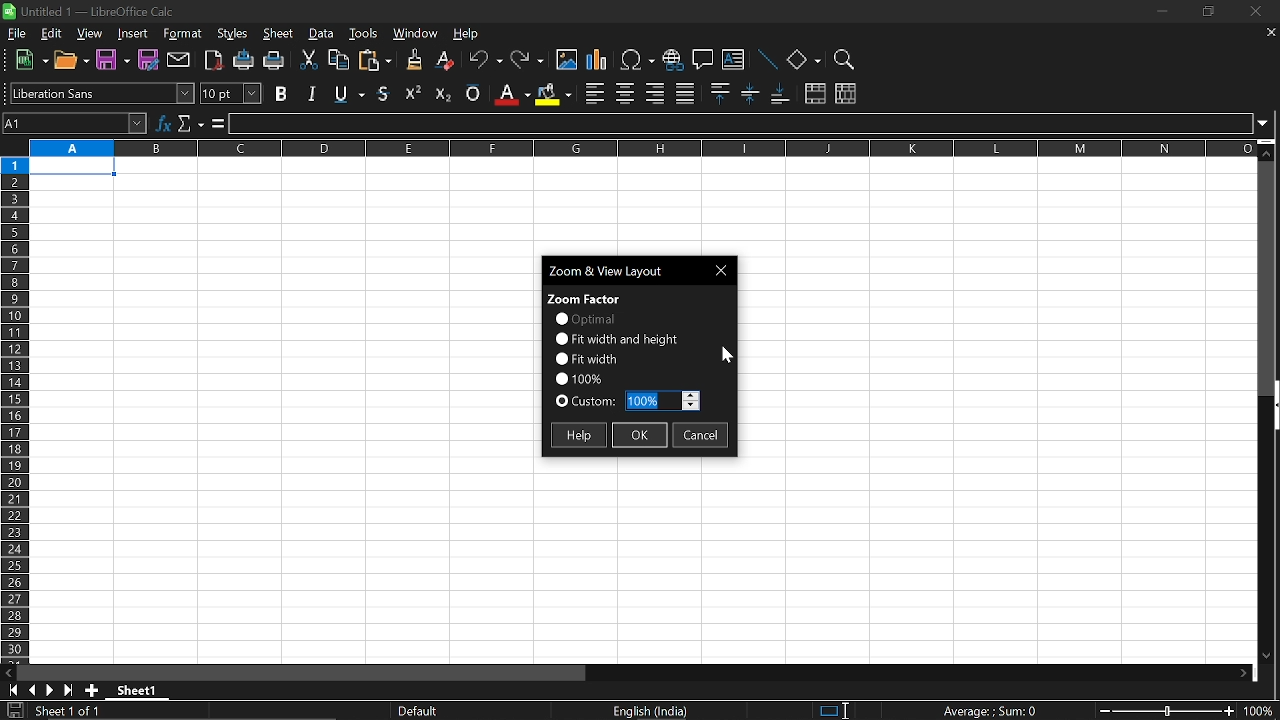 The height and width of the screenshot is (720, 1280). Describe the element at coordinates (552, 93) in the screenshot. I see `background color` at that location.